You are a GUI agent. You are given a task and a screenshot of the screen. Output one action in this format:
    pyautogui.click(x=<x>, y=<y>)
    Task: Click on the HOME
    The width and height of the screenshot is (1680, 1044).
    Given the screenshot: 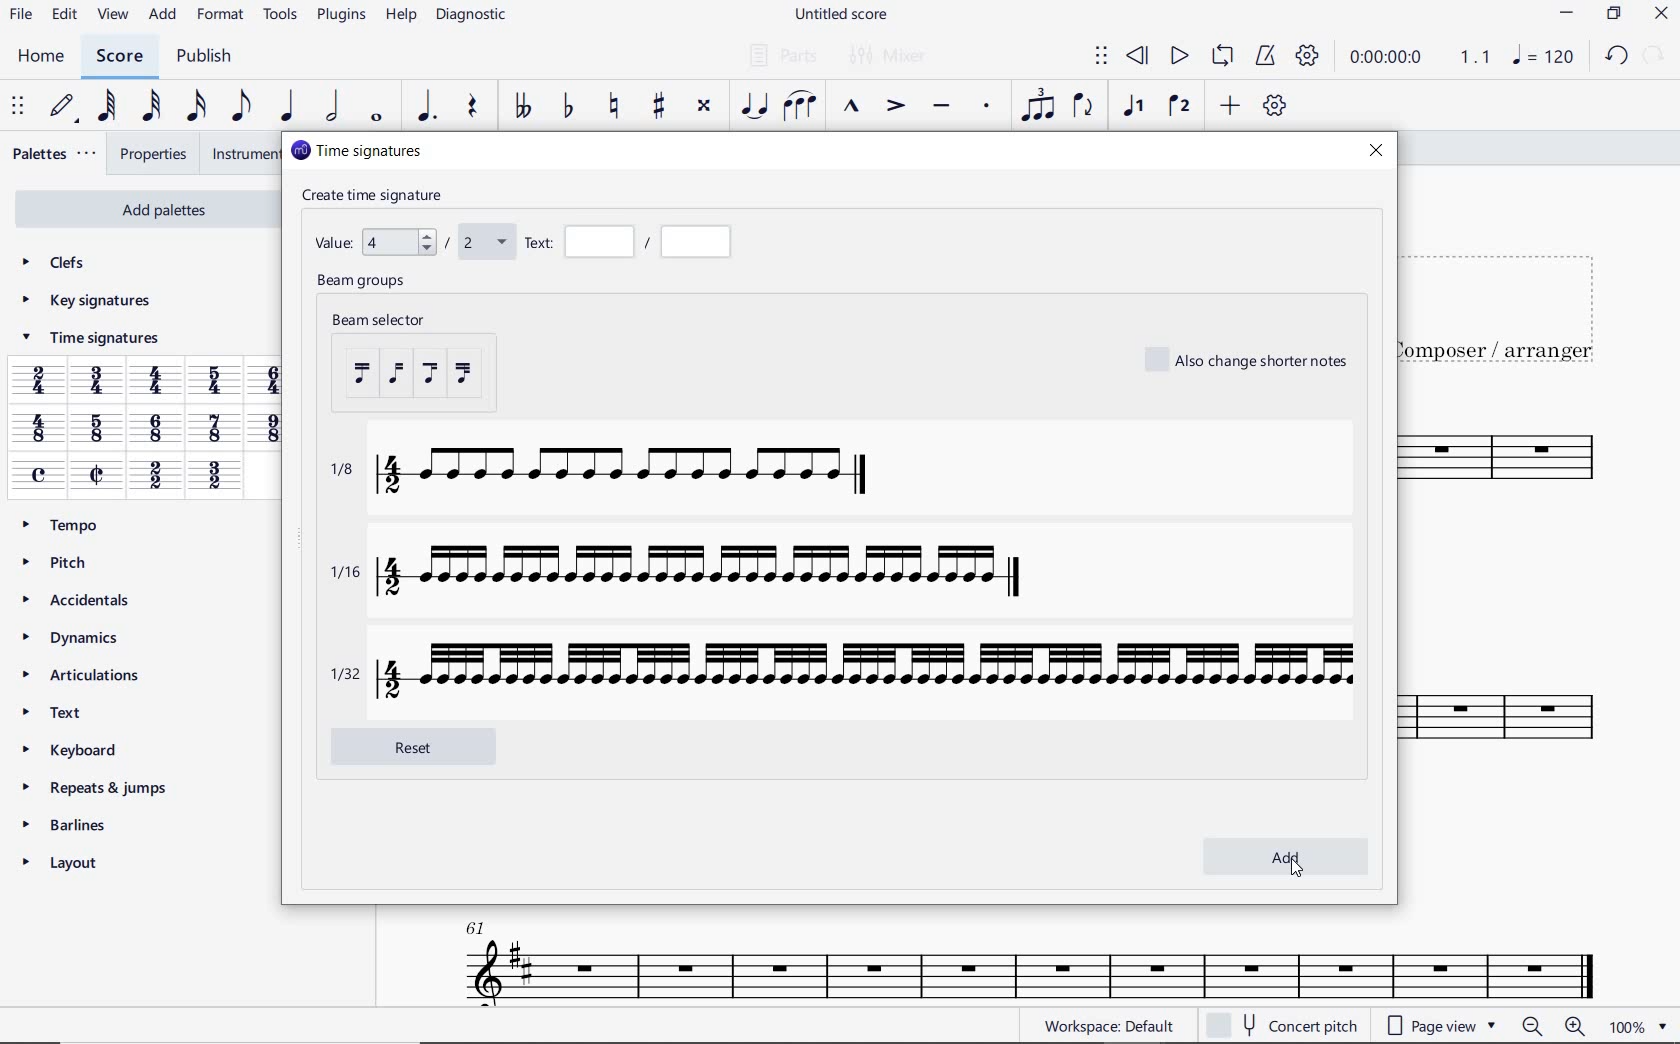 What is the action you would take?
    pyautogui.click(x=42, y=57)
    